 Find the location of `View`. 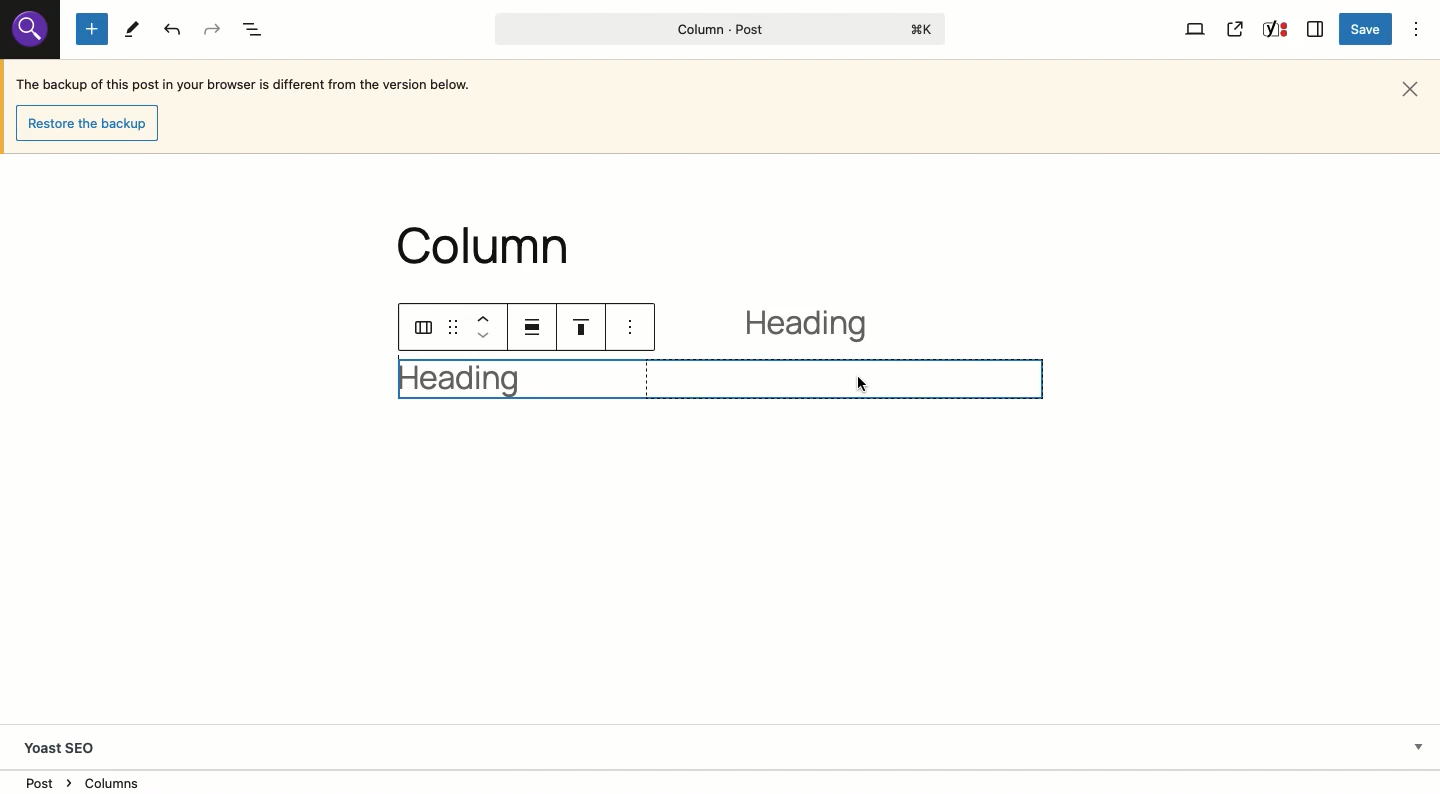

View is located at coordinates (1196, 28).